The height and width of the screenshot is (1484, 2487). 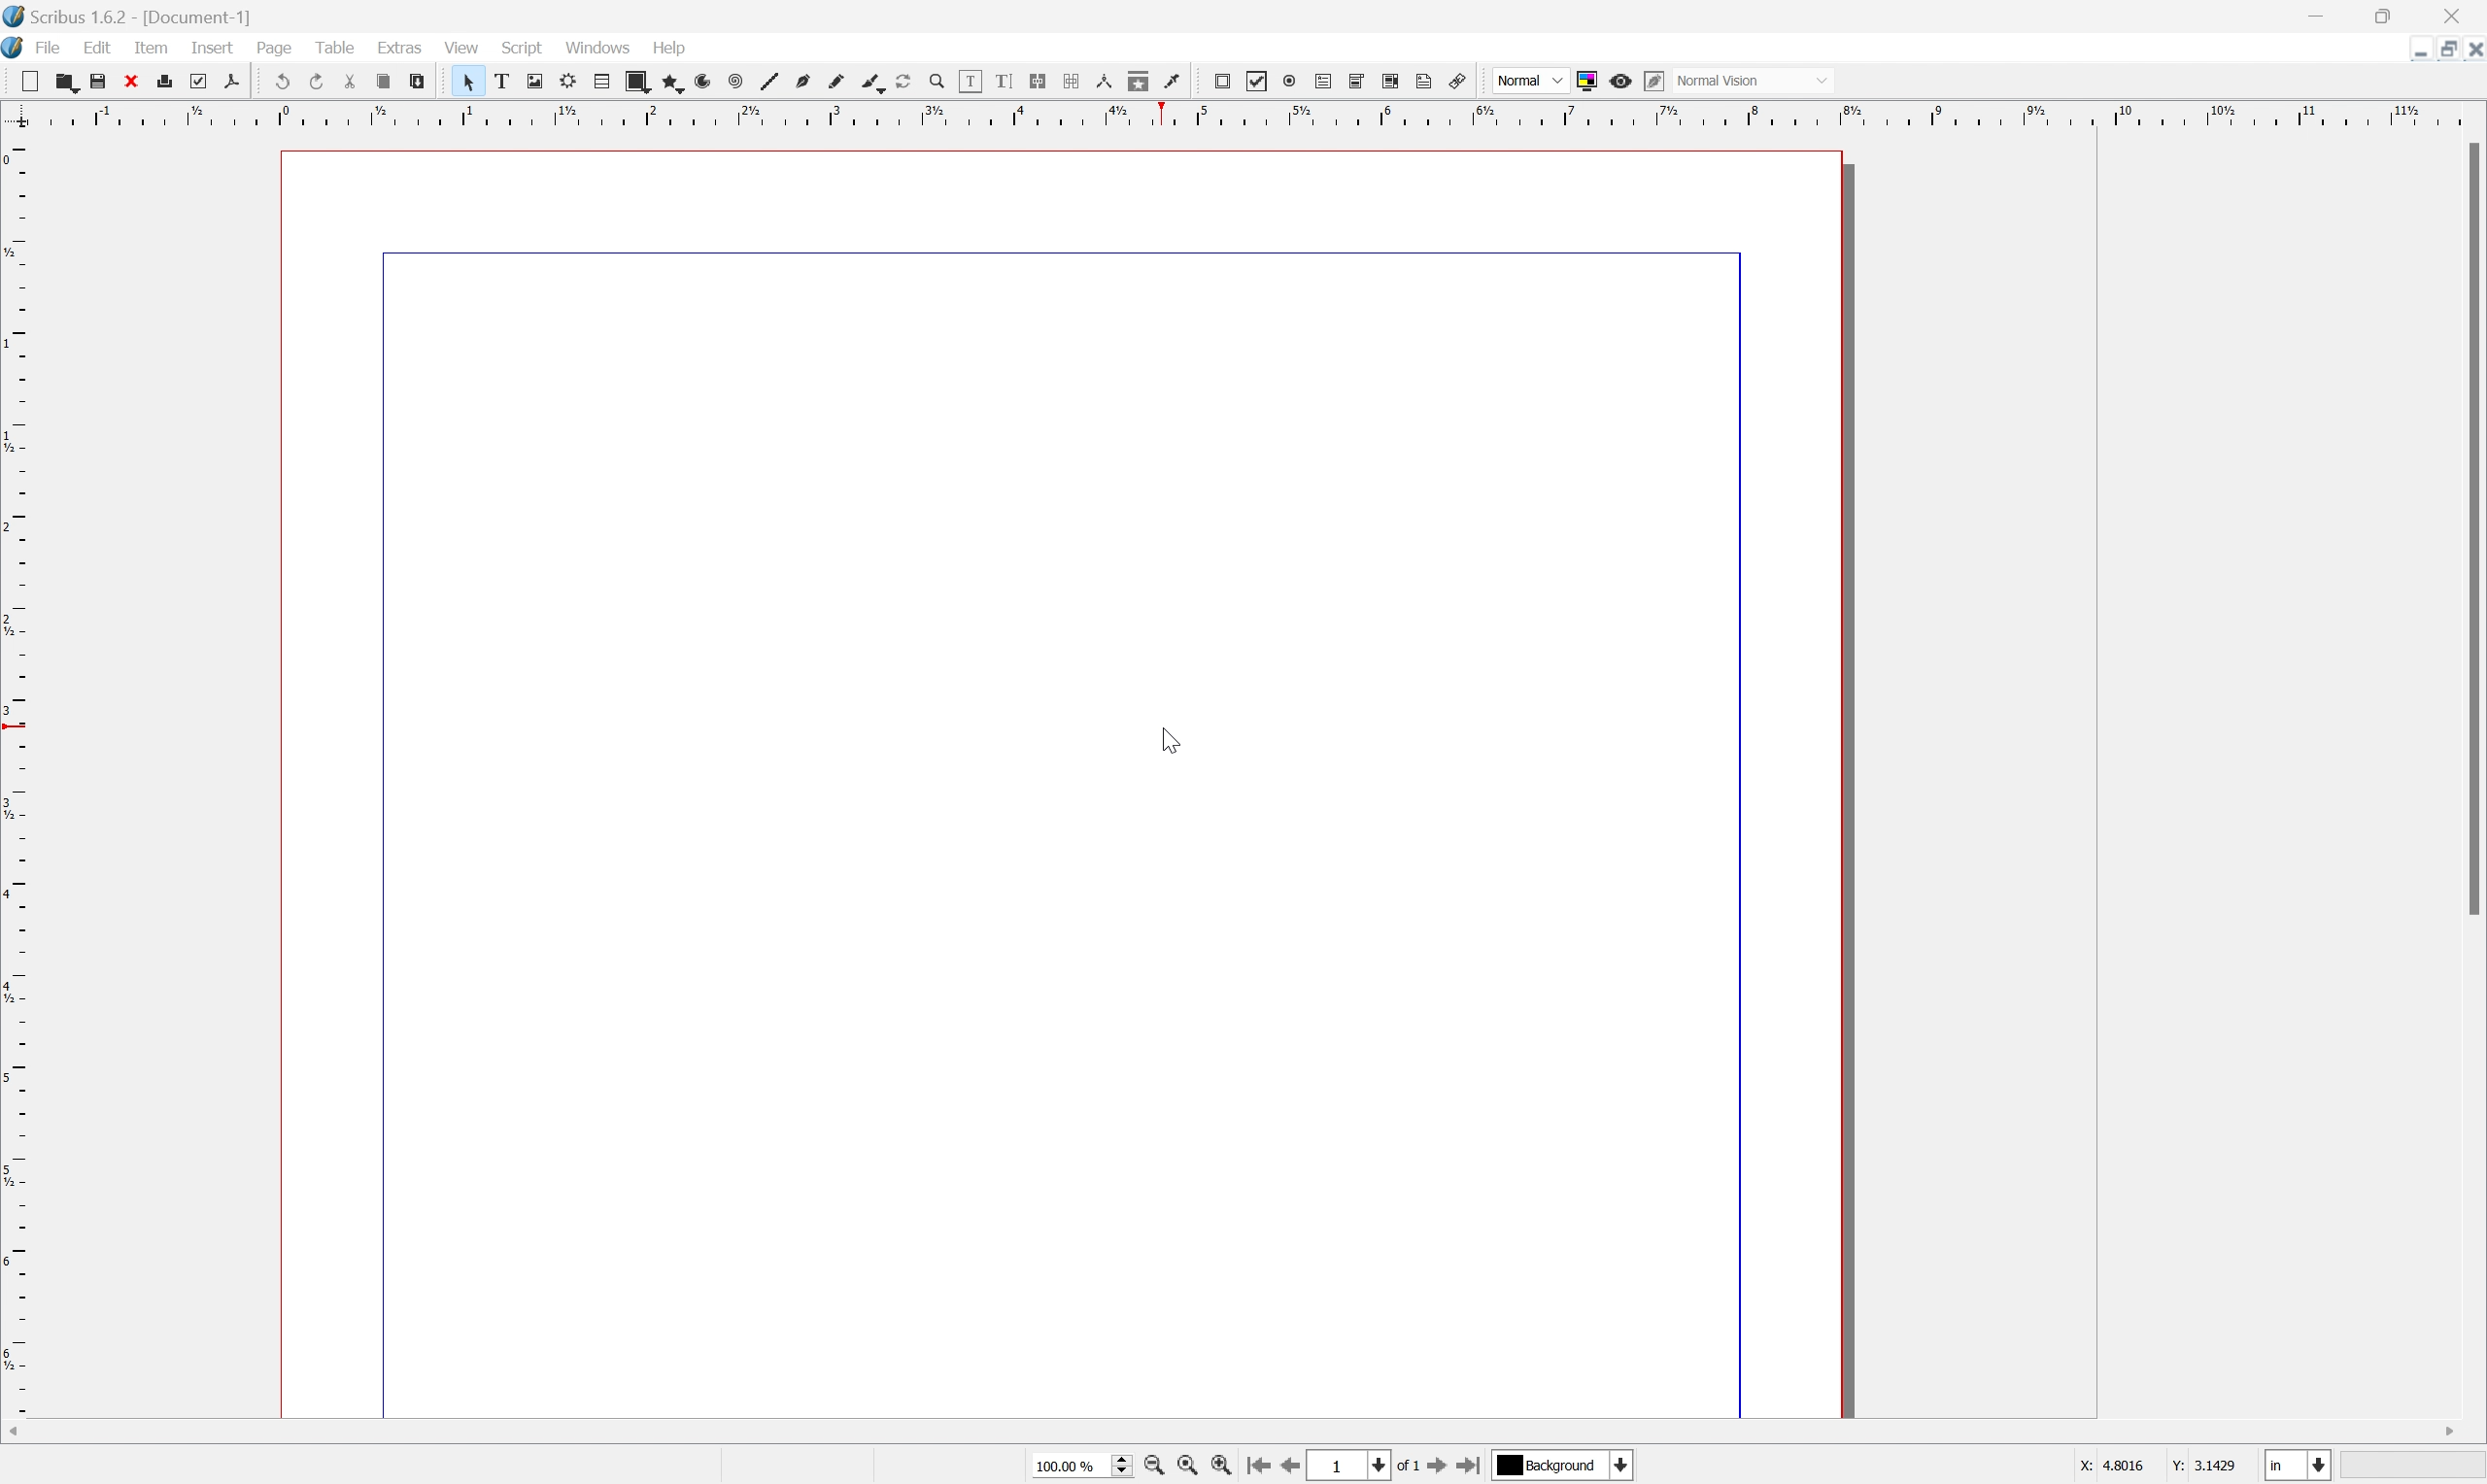 What do you see at coordinates (278, 78) in the screenshot?
I see `undo` at bounding box center [278, 78].